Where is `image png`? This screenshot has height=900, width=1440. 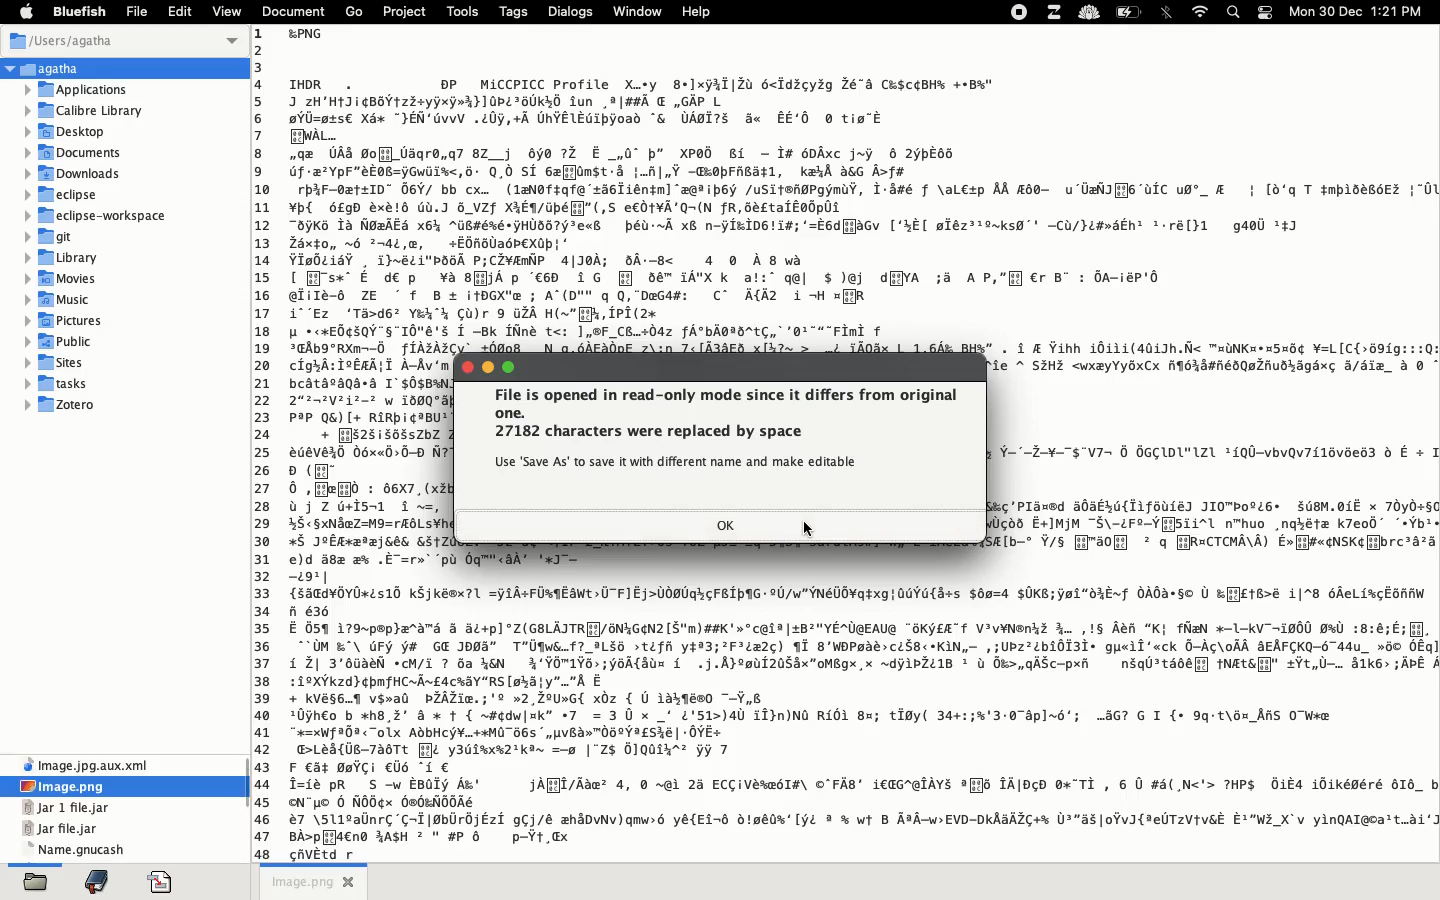 image png is located at coordinates (81, 788).